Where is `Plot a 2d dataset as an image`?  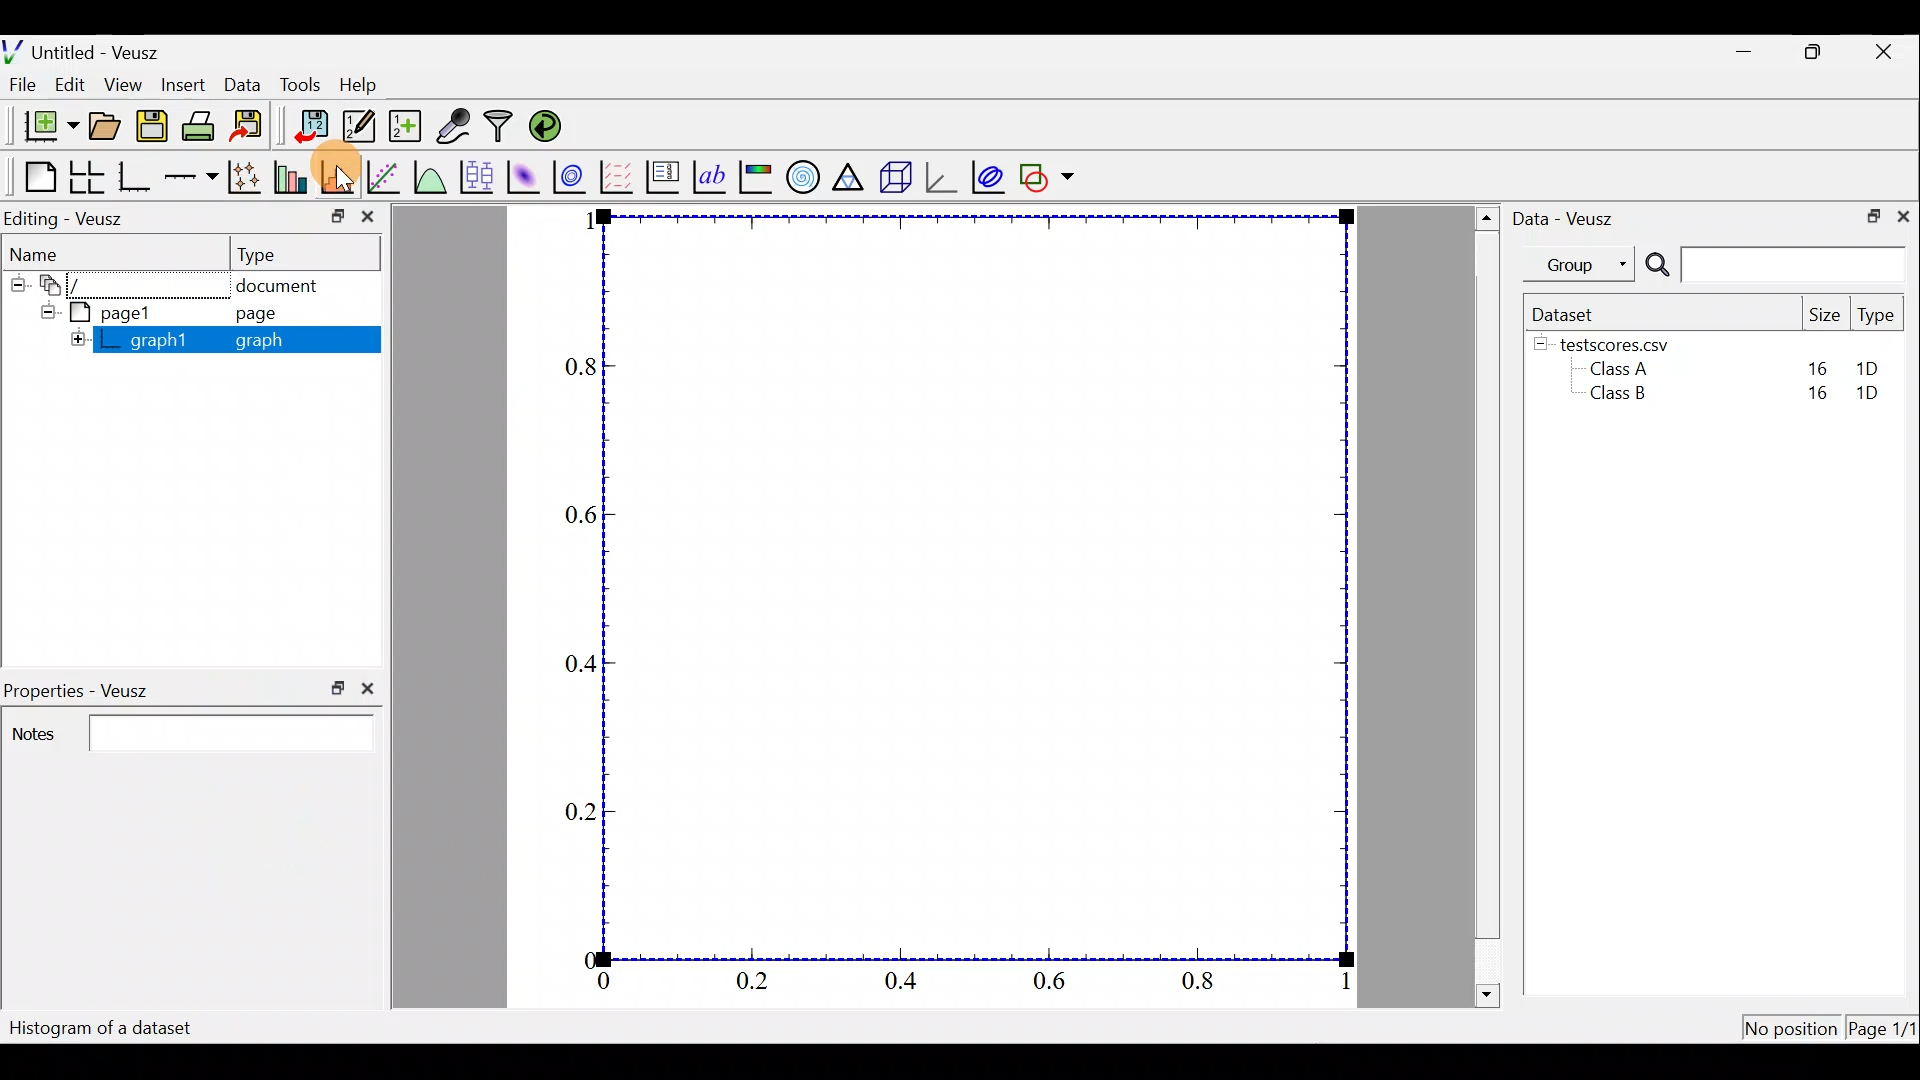 Plot a 2d dataset as an image is located at coordinates (522, 174).